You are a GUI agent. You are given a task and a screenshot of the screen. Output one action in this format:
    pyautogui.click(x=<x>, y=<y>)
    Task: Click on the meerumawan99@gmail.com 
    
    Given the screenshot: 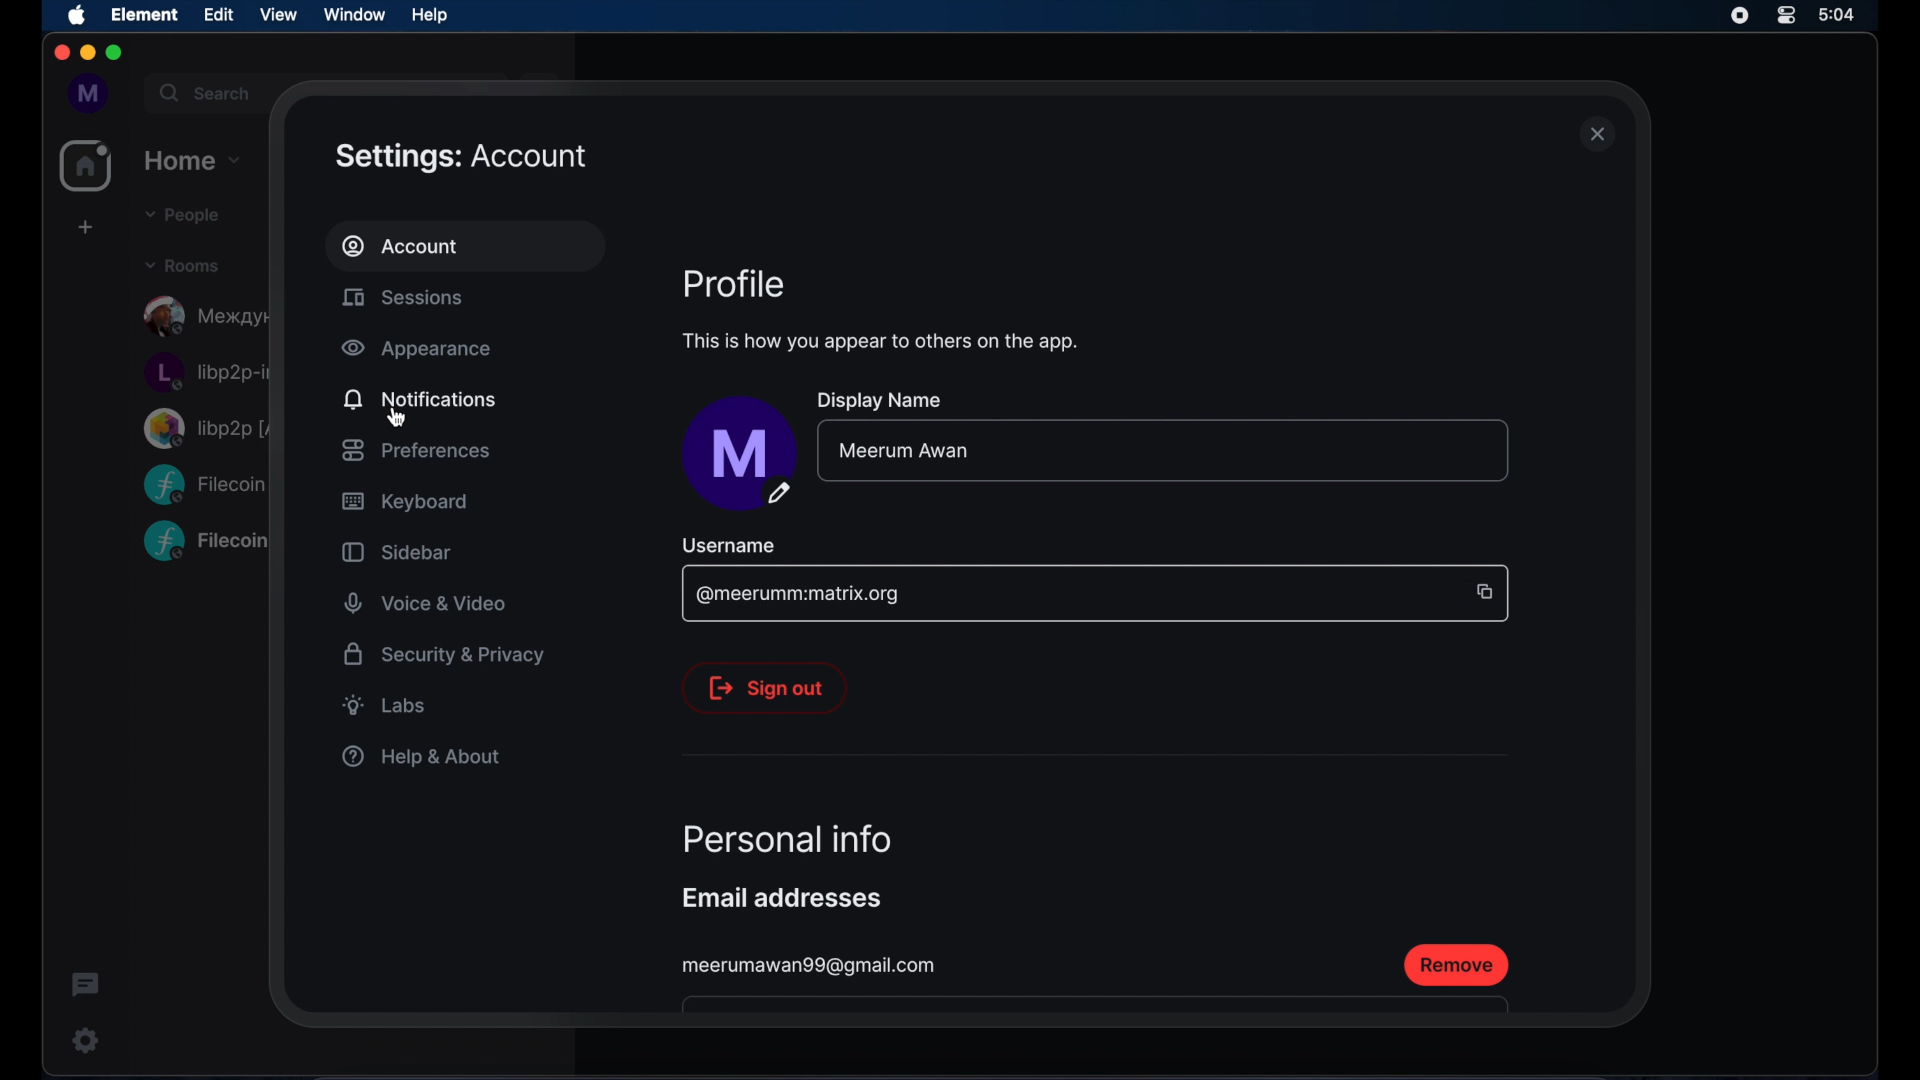 What is the action you would take?
    pyautogui.click(x=811, y=966)
    